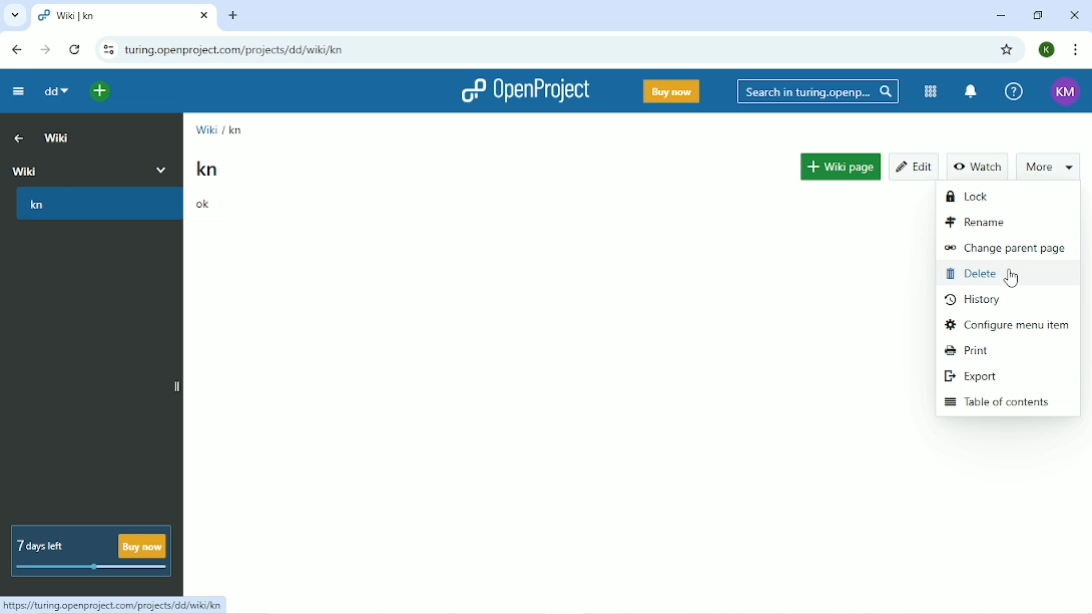 The height and width of the screenshot is (614, 1092). I want to click on Search tabs, so click(16, 16).